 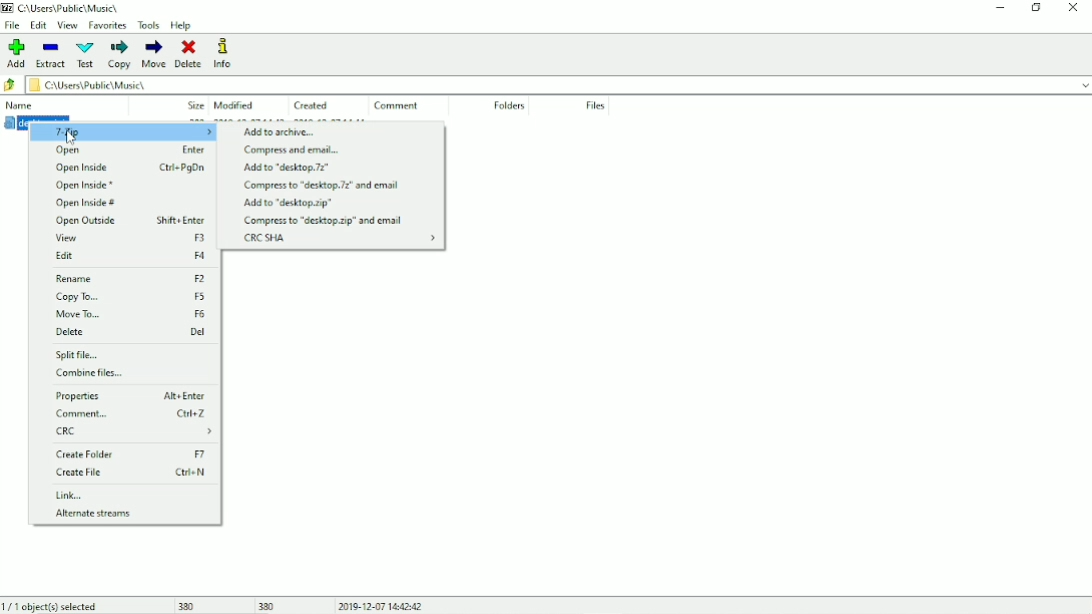 What do you see at coordinates (195, 105) in the screenshot?
I see `Size` at bounding box center [195, 105].